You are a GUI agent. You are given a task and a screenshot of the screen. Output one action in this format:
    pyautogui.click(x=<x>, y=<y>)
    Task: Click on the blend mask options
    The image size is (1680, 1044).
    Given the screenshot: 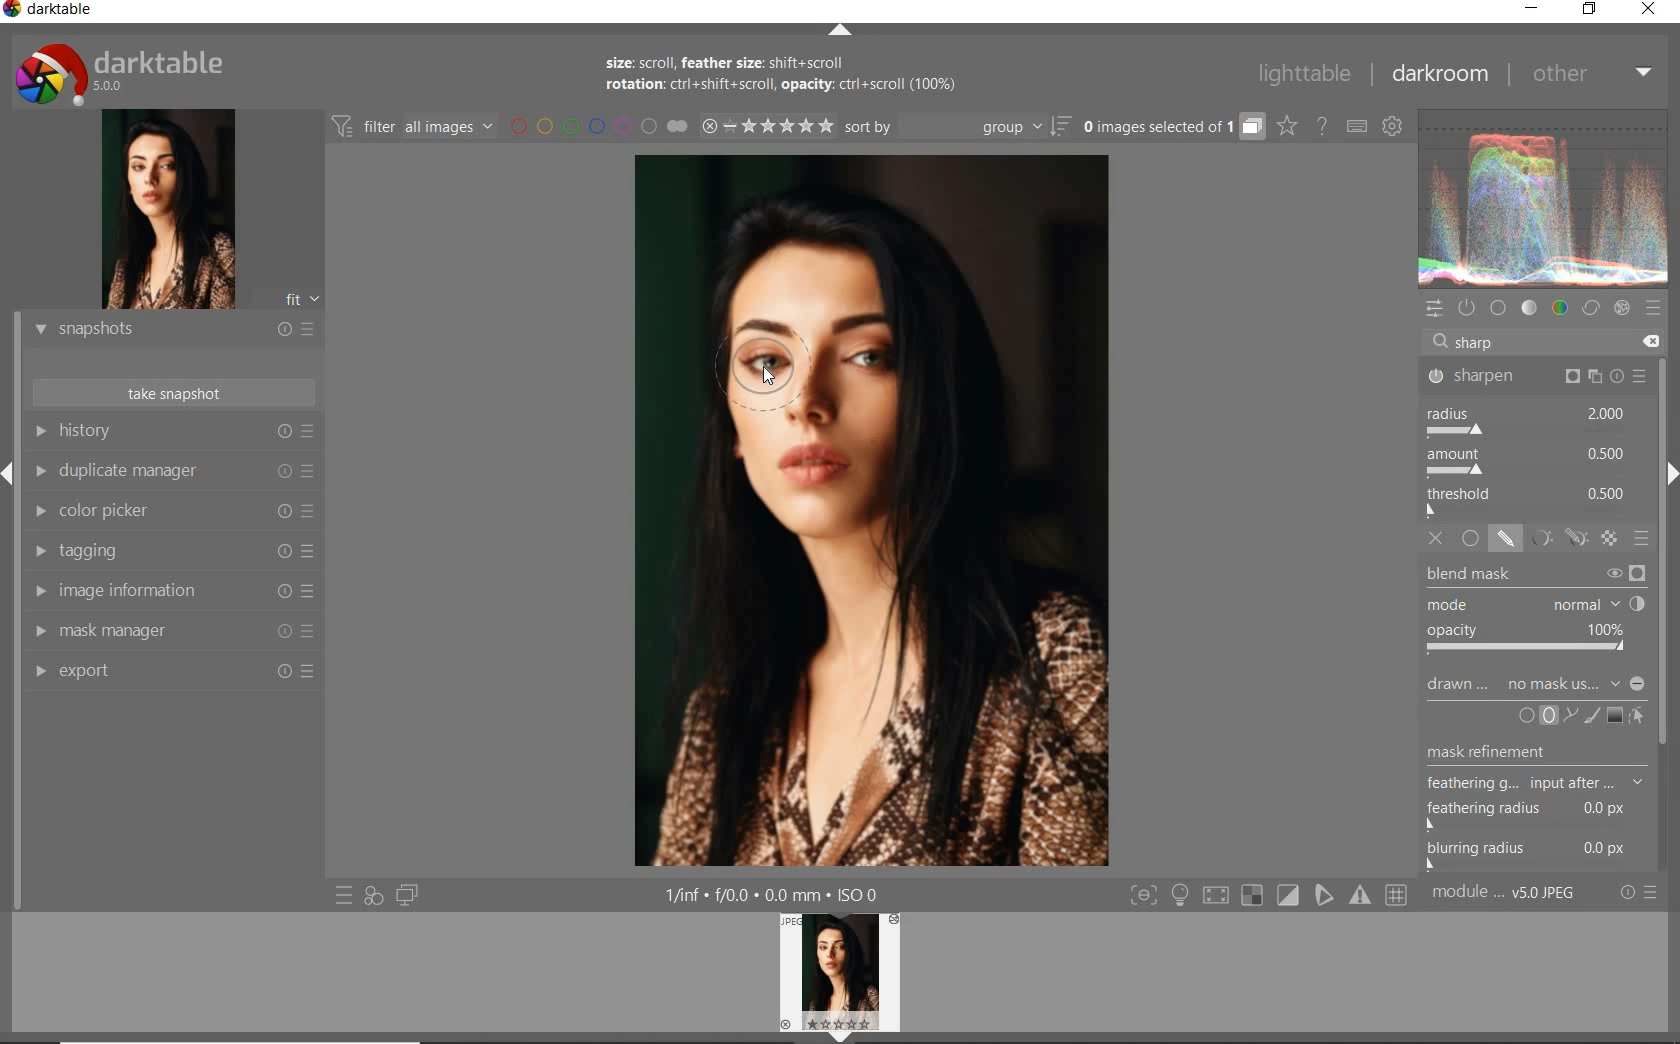 What is the action you would take?
    pyautogui.click(x=1535, y=612)
    